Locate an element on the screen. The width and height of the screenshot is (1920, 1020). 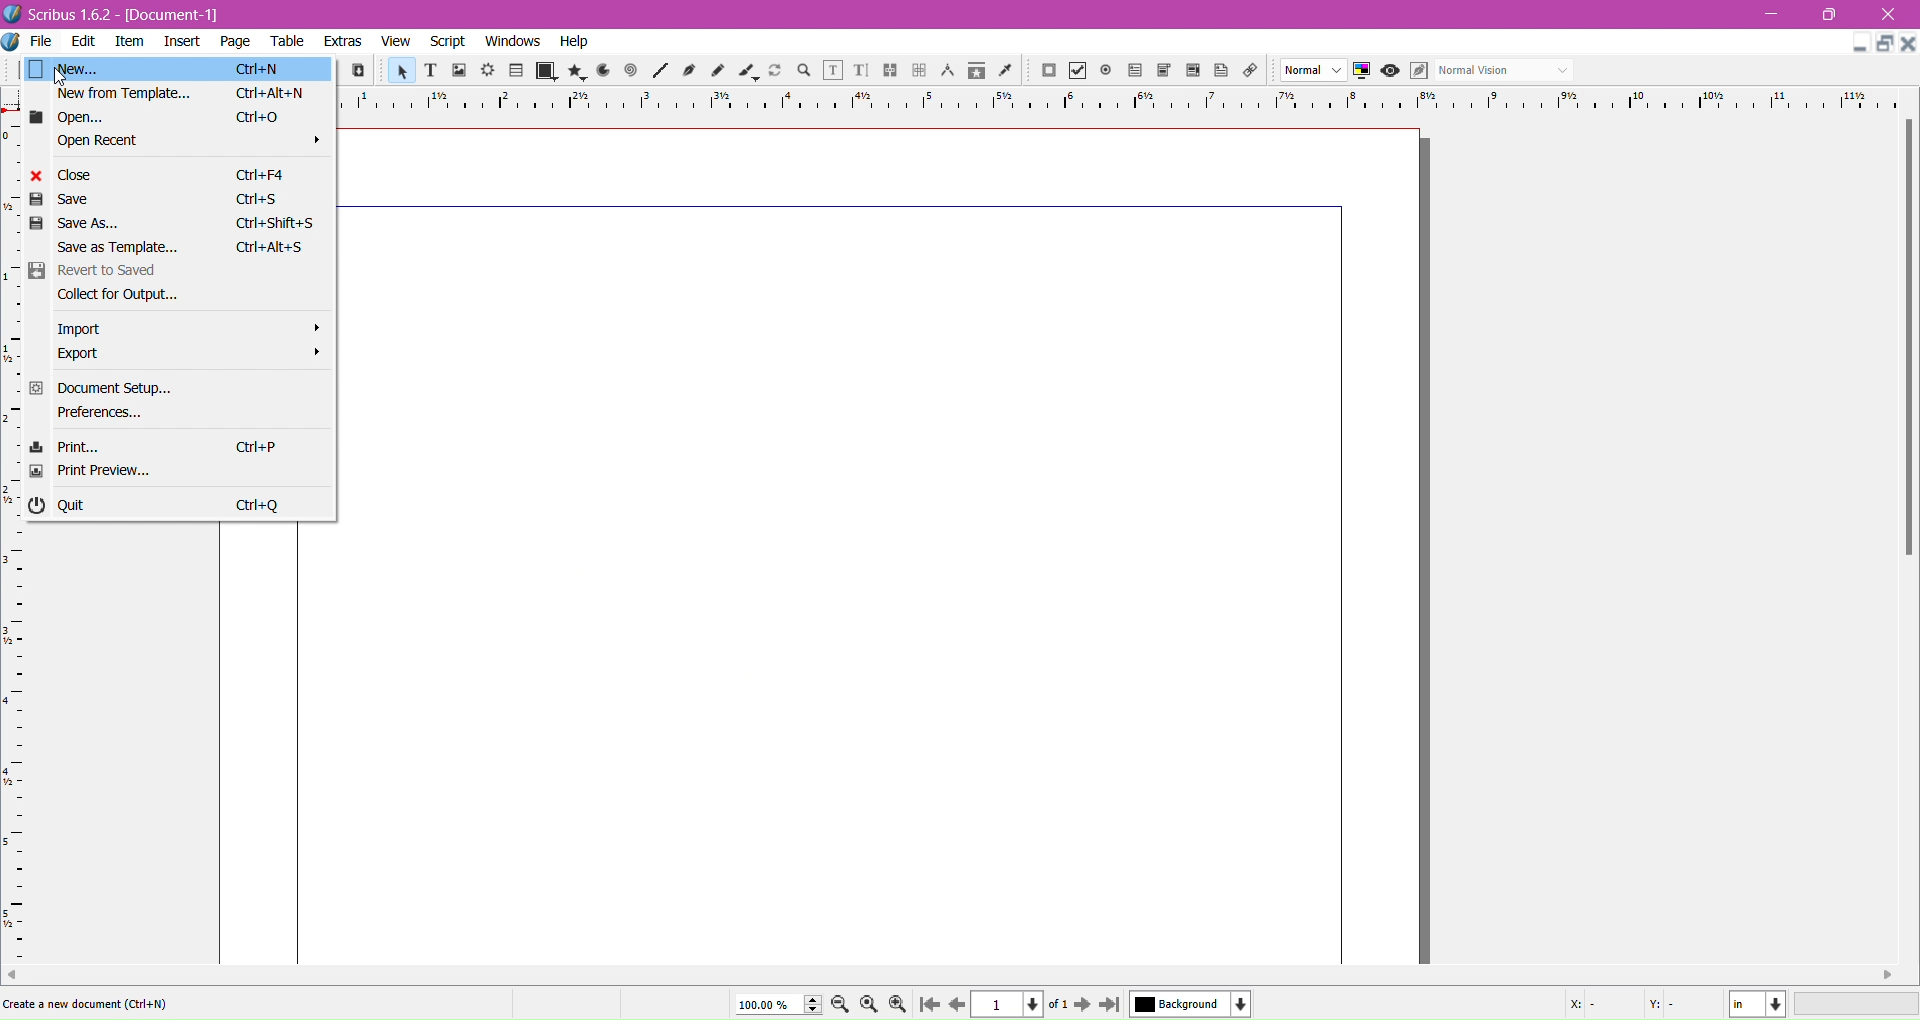
Print is located at coordinates (181, 445).